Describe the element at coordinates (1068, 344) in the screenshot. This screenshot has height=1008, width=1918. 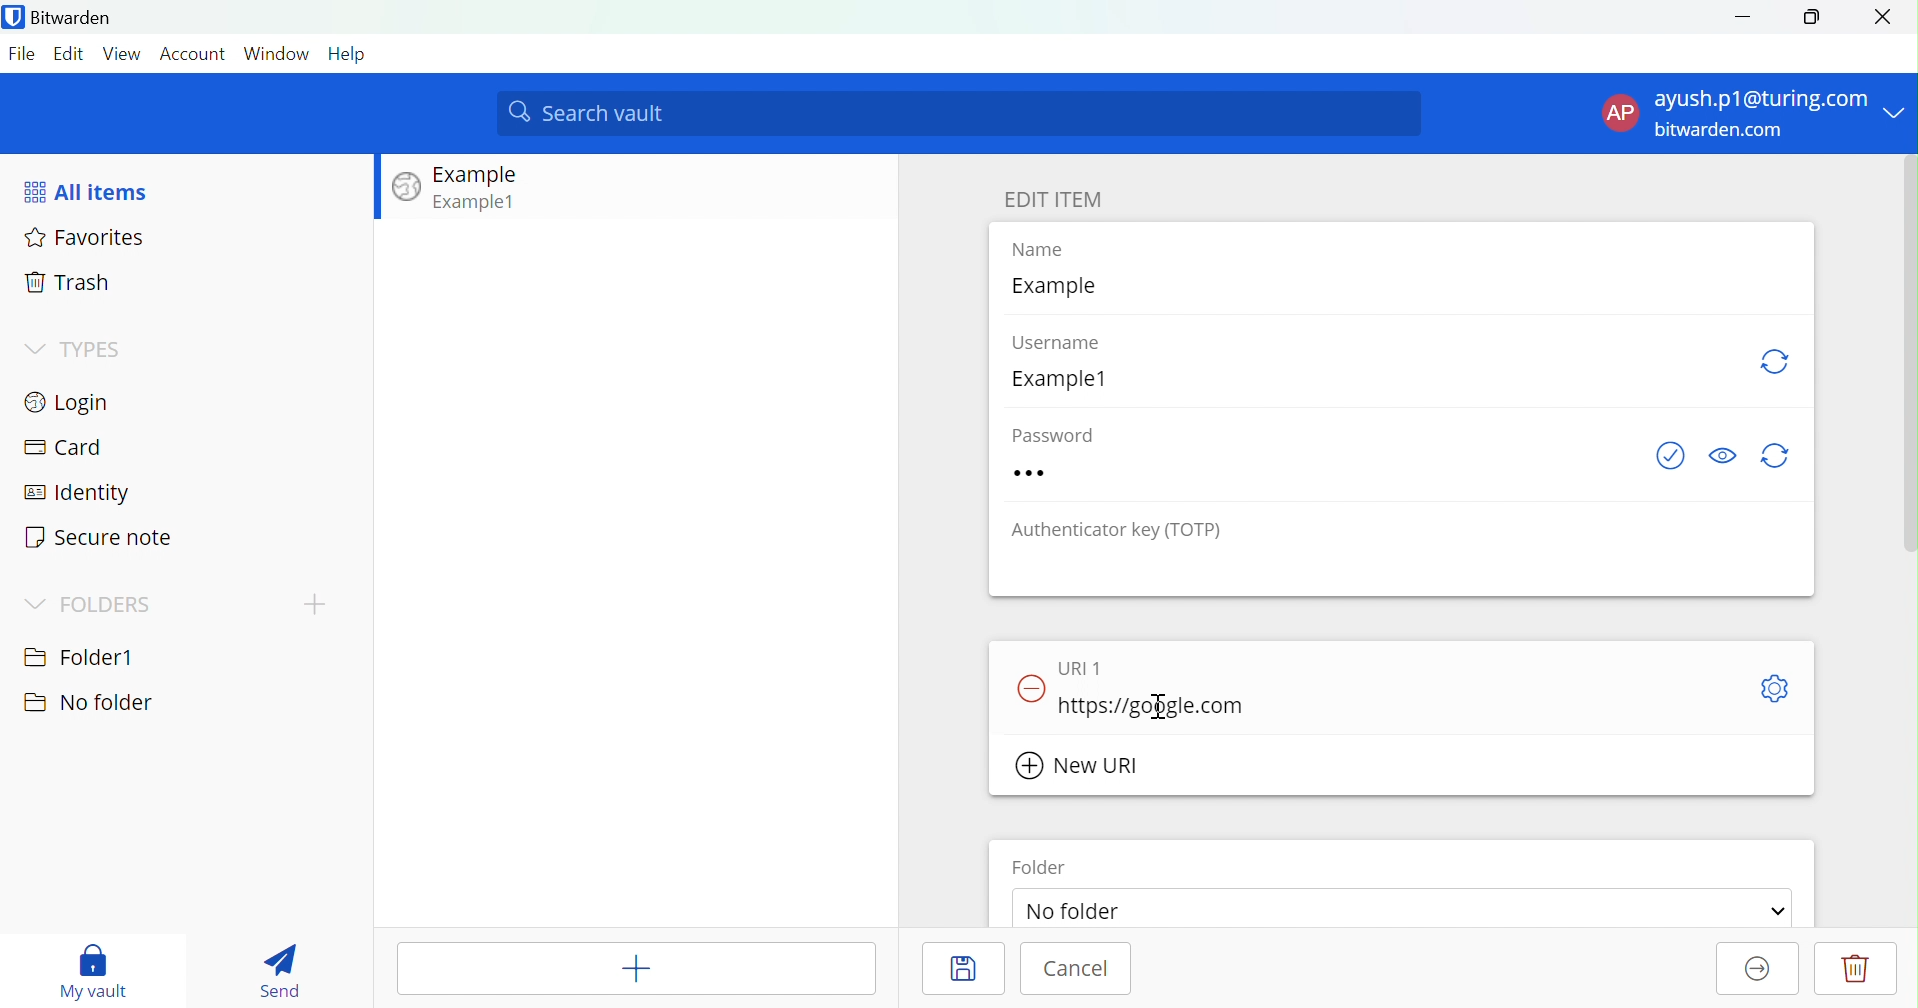
I see `Username` at that location.